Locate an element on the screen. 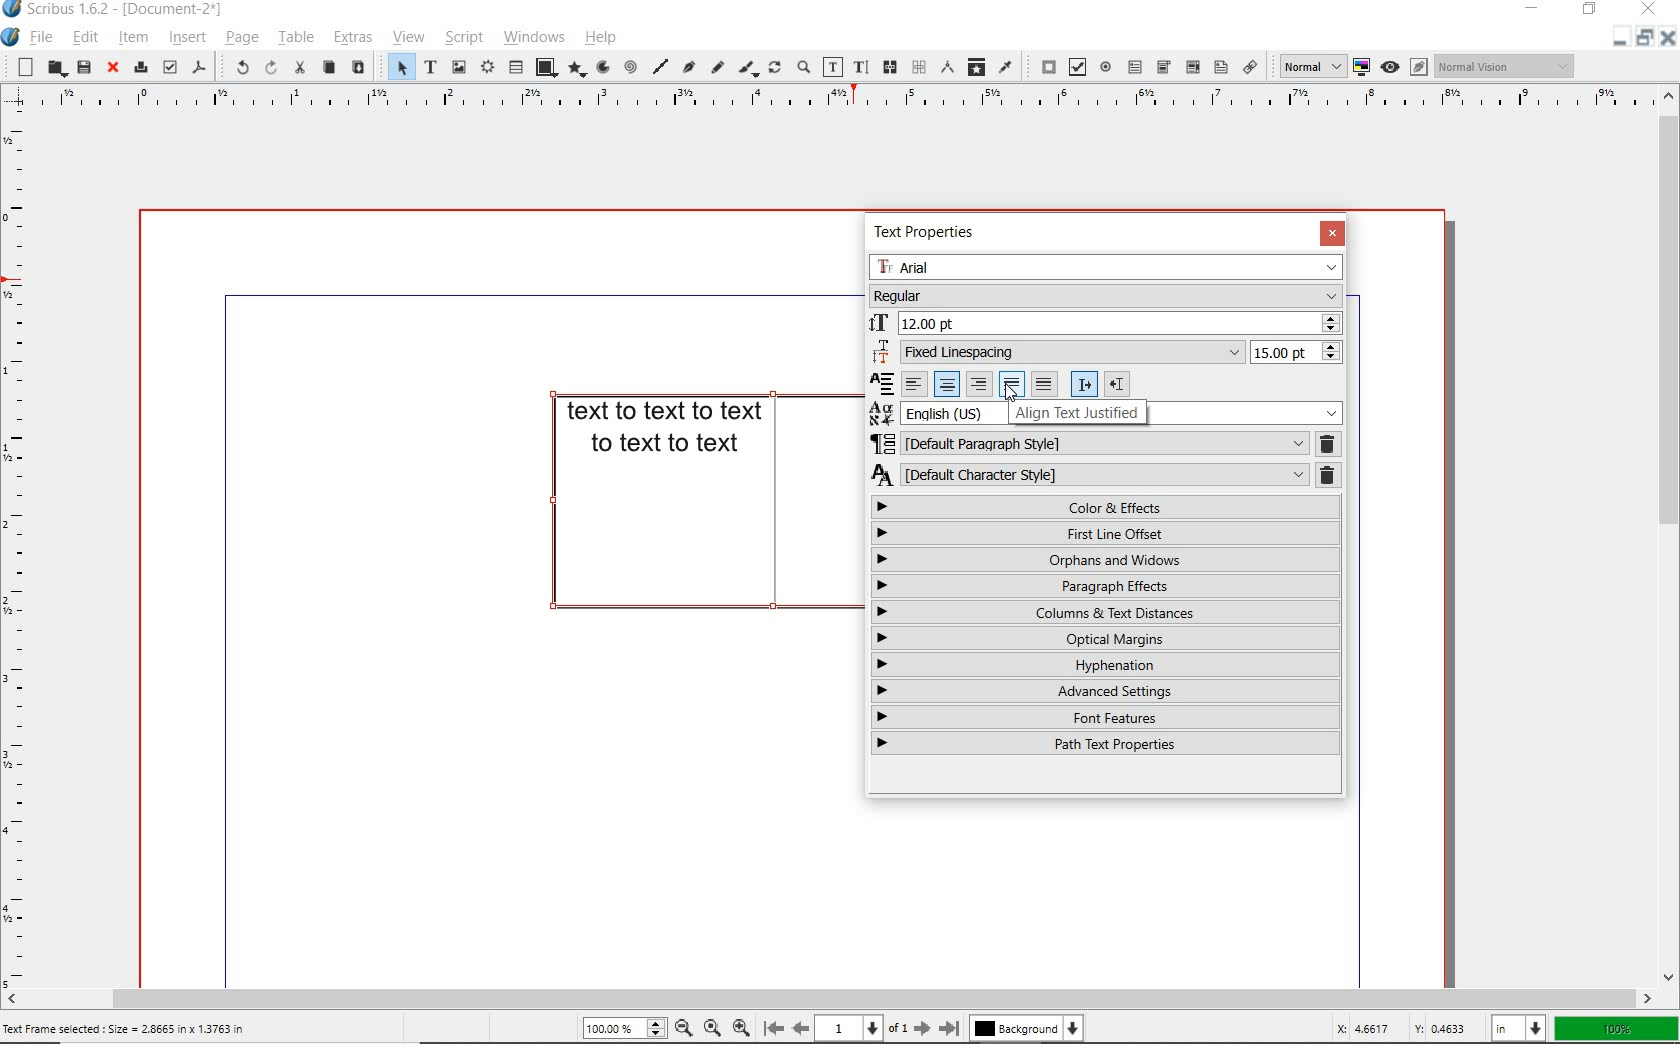 The height and width of the screenshot is (1044, 1680). scrollbar is located at coordinates (1670, 537).